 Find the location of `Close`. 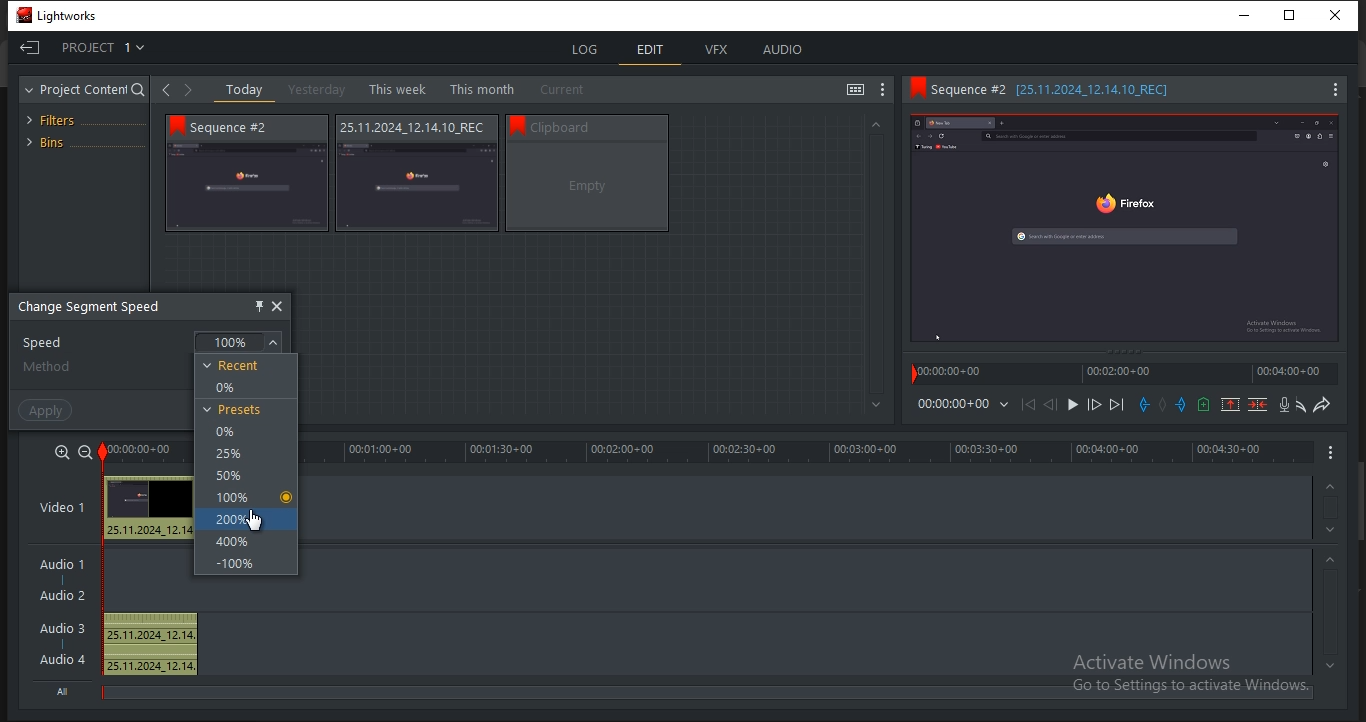

Close is located at coordinates (1339, 14).